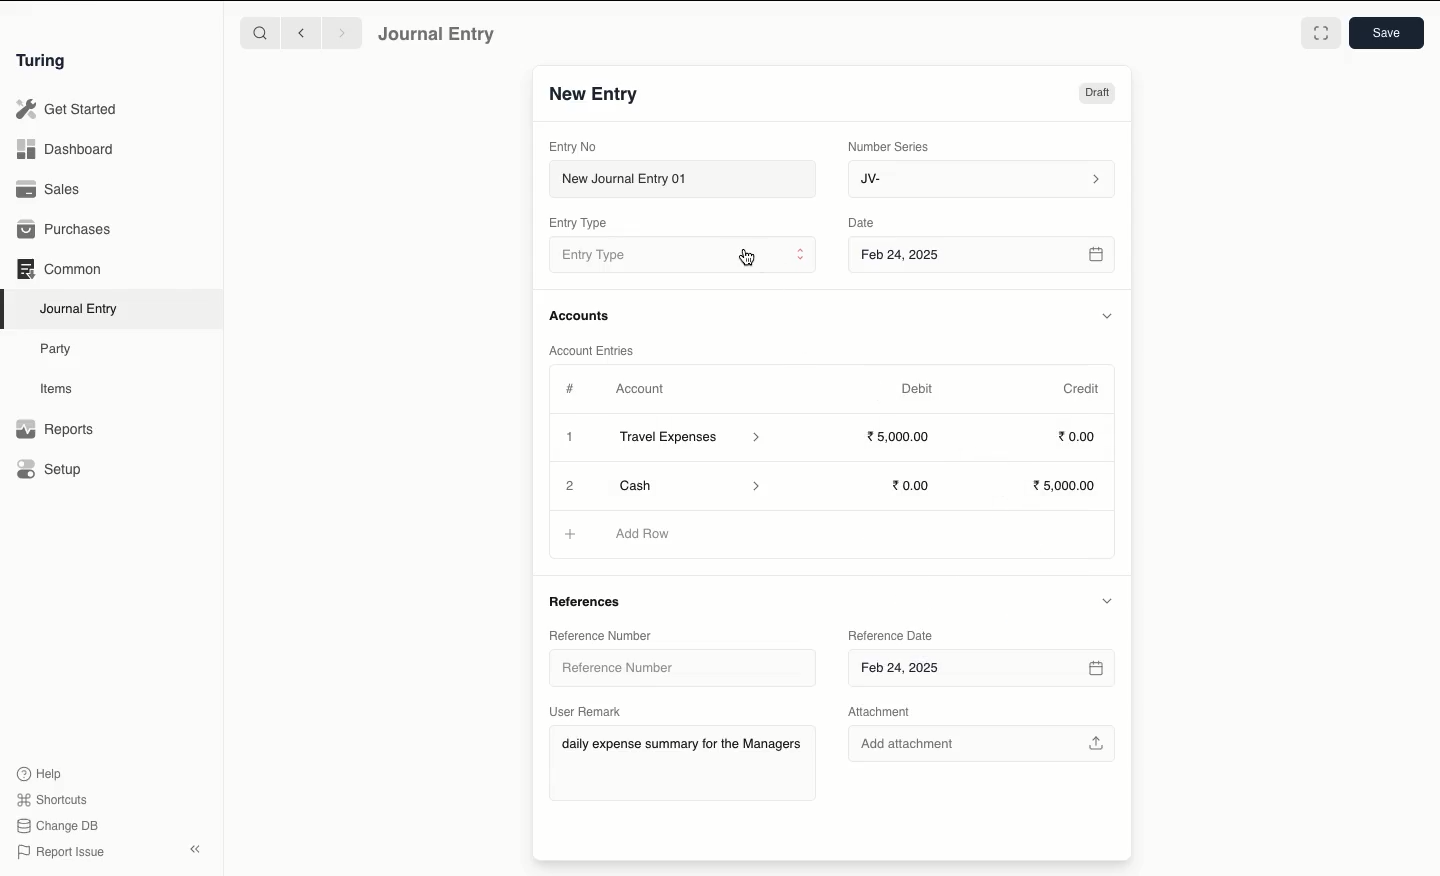 The image size is (1440, 876). I want to click on Purchases, so click(65, 231).